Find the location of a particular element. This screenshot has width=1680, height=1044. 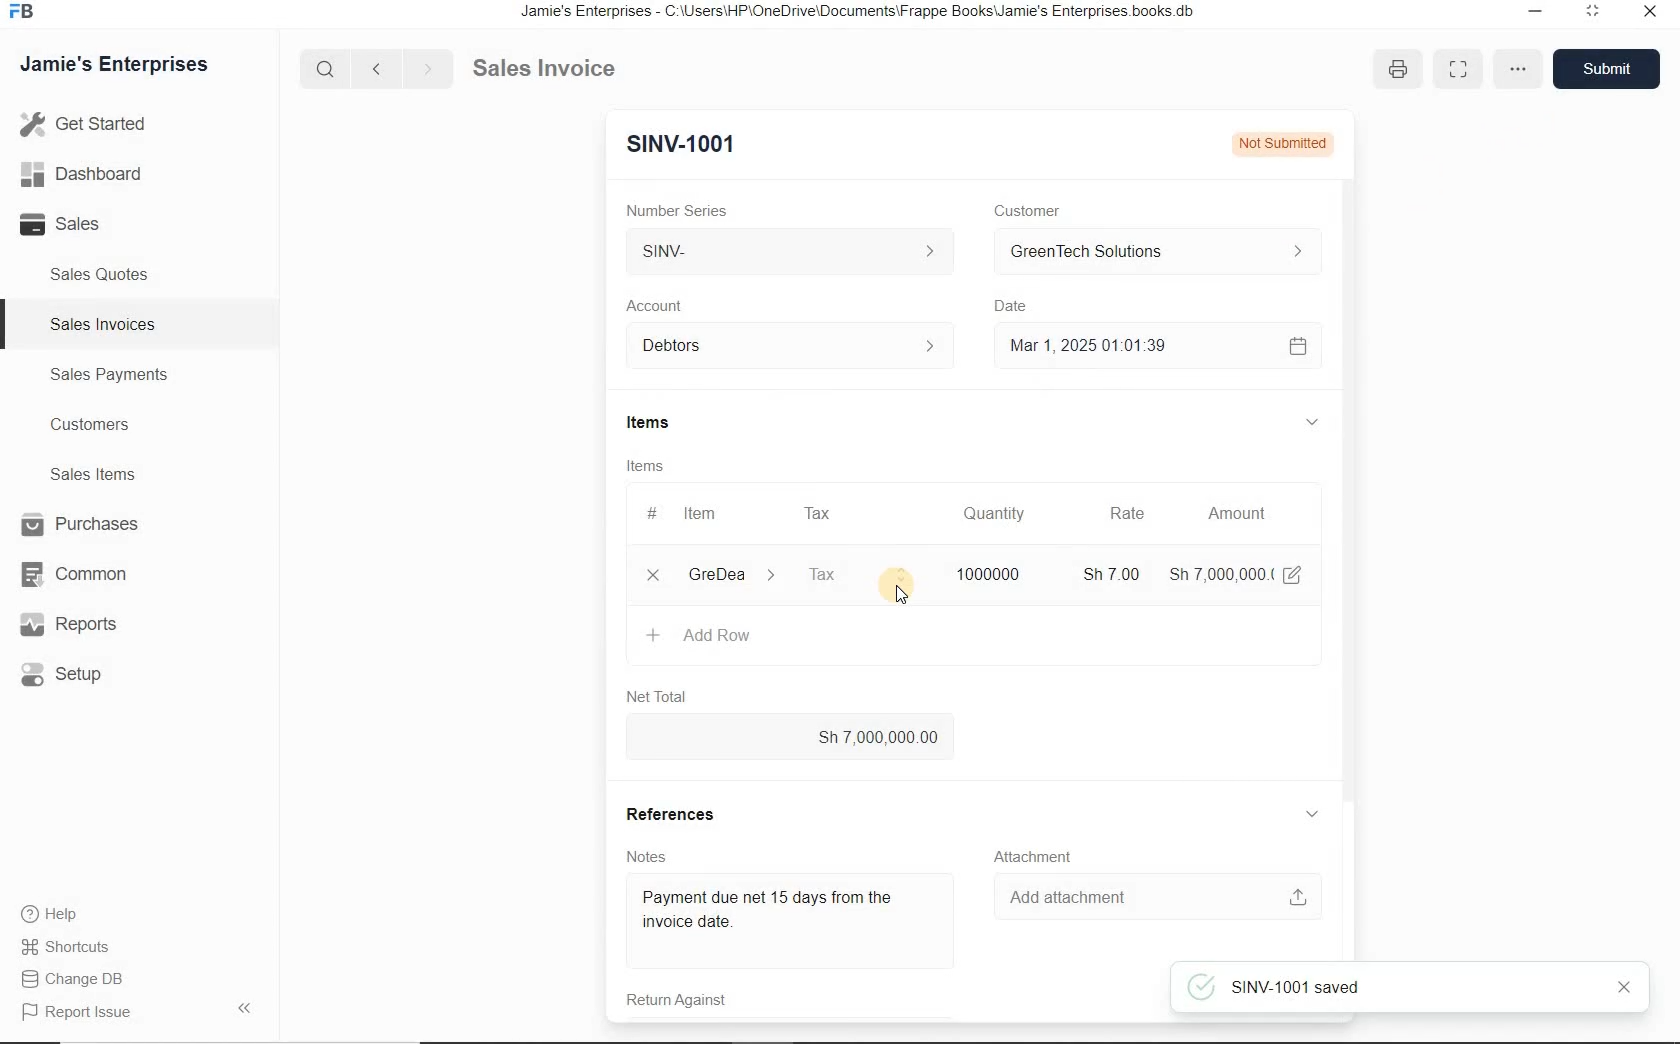

Sales Payments is located at coordinates (109, 375).